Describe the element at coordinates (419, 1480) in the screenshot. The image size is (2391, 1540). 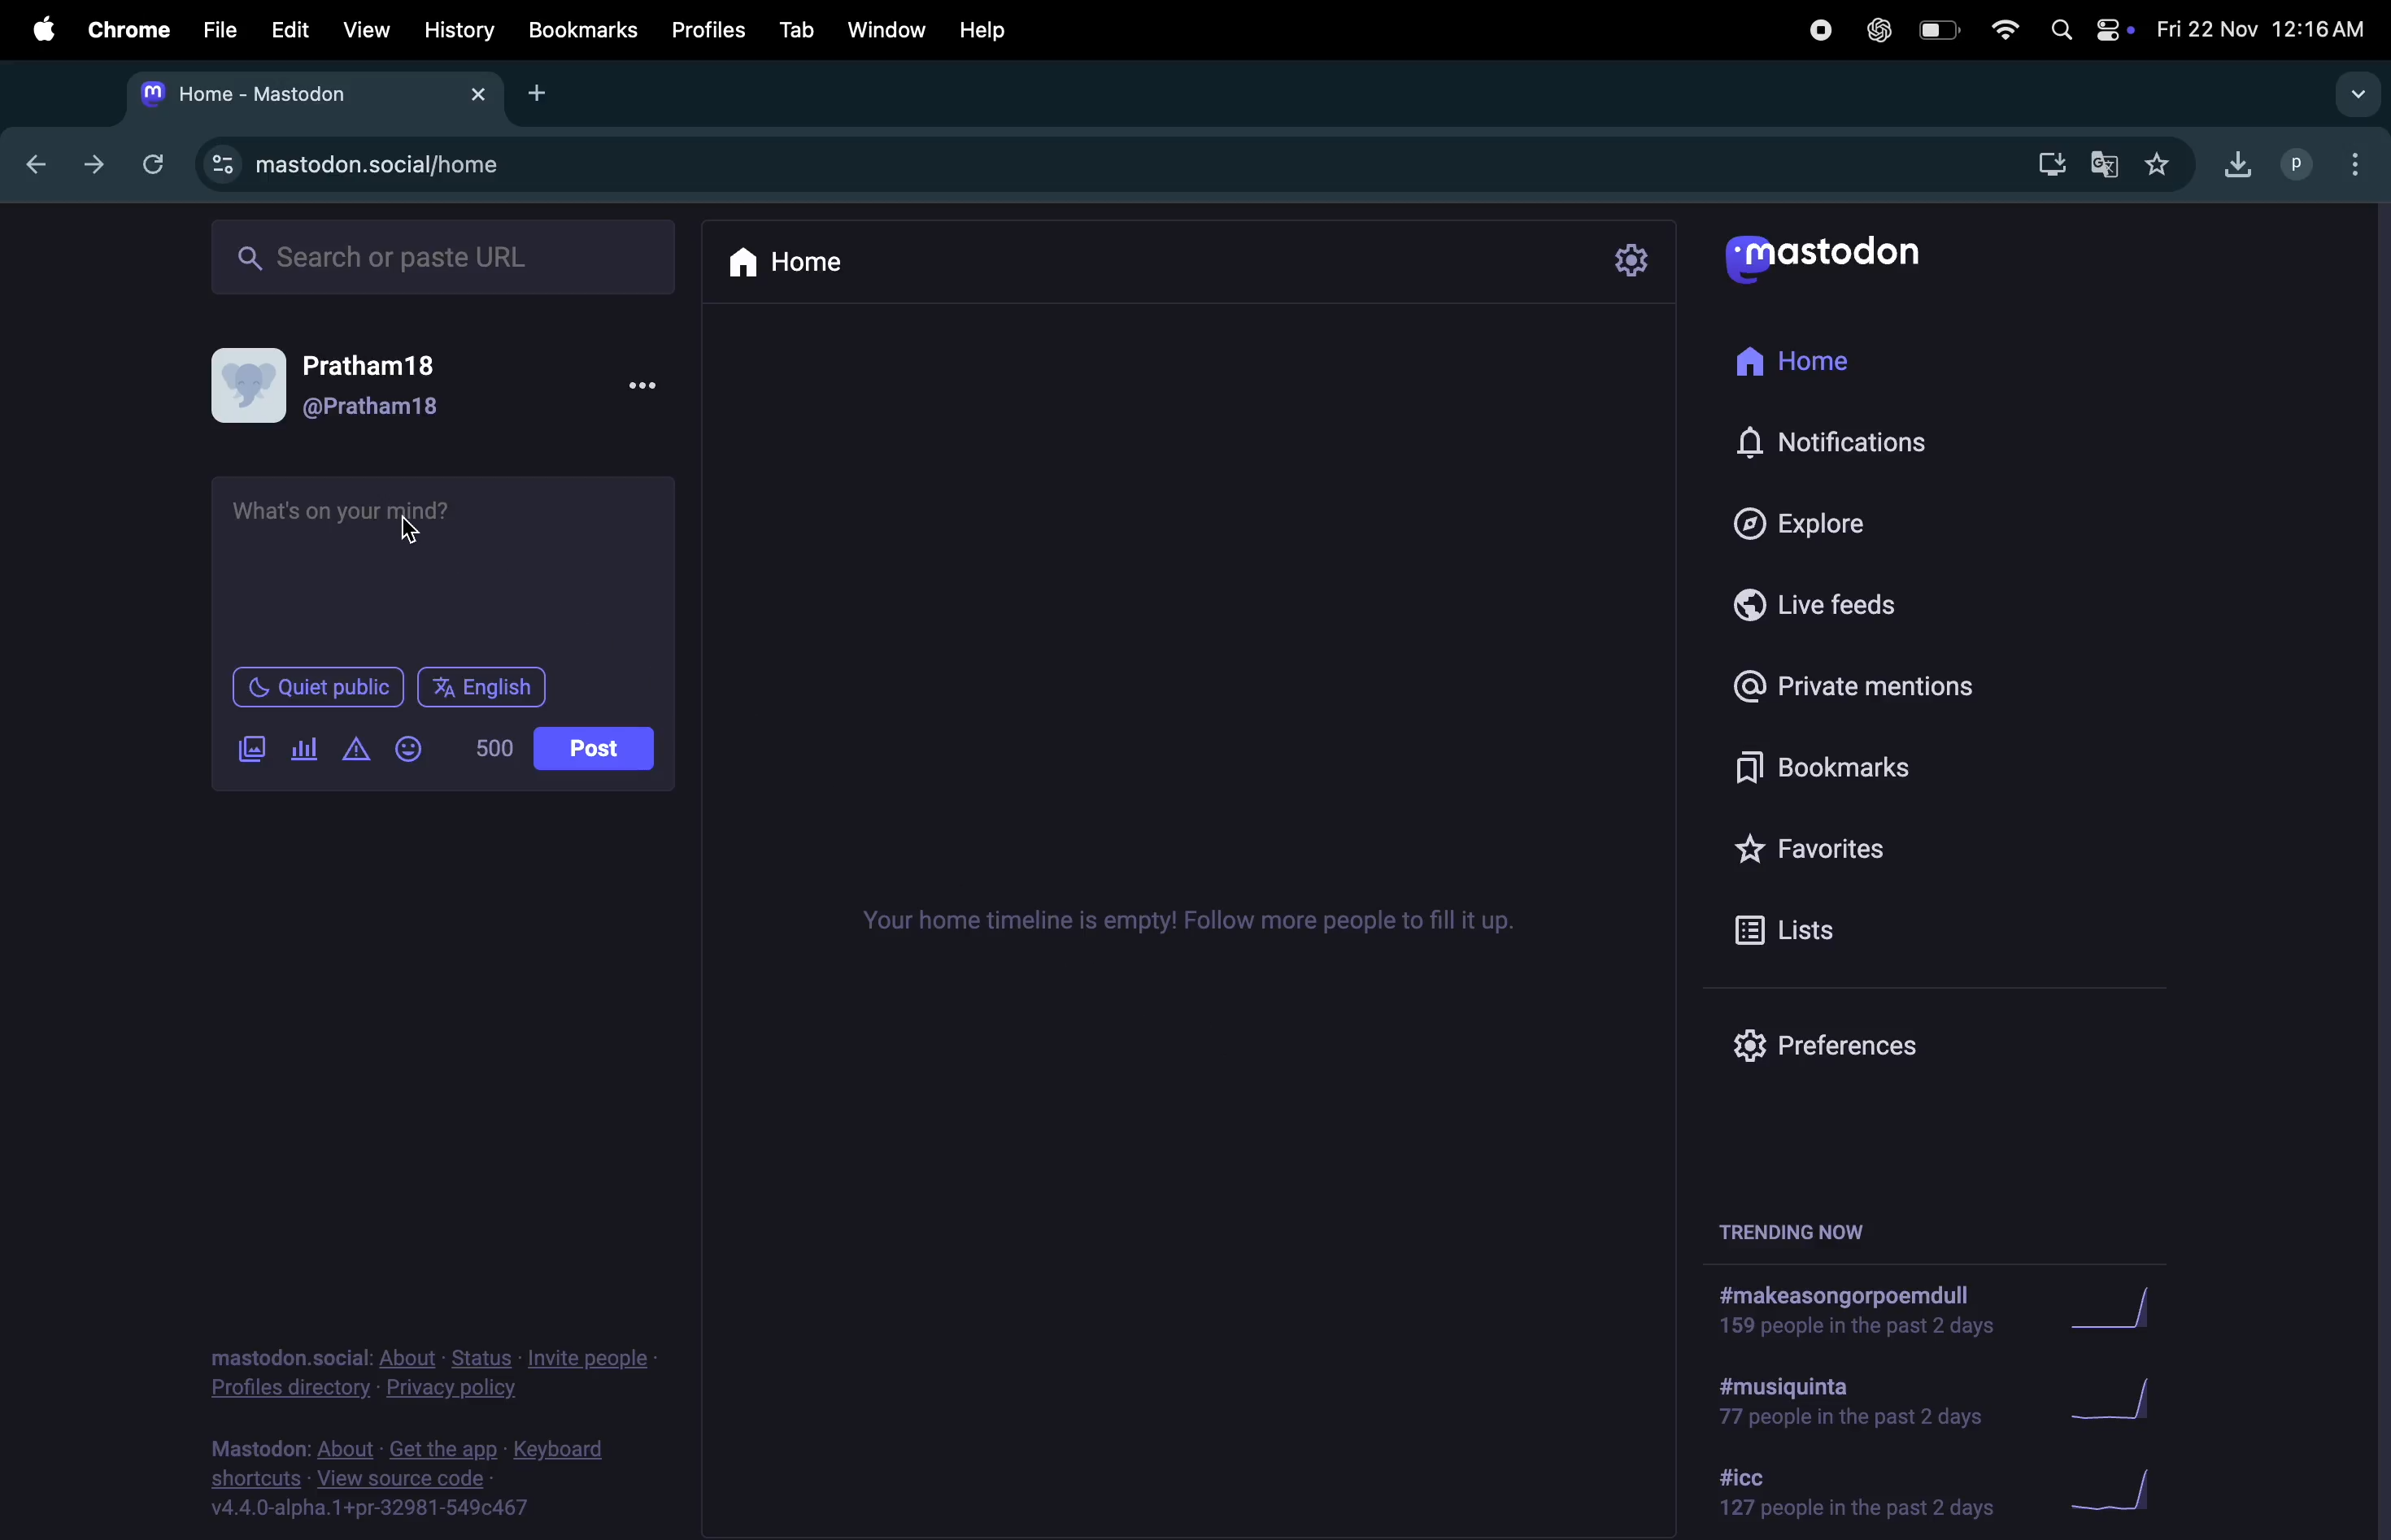
I see `source code` at that location.